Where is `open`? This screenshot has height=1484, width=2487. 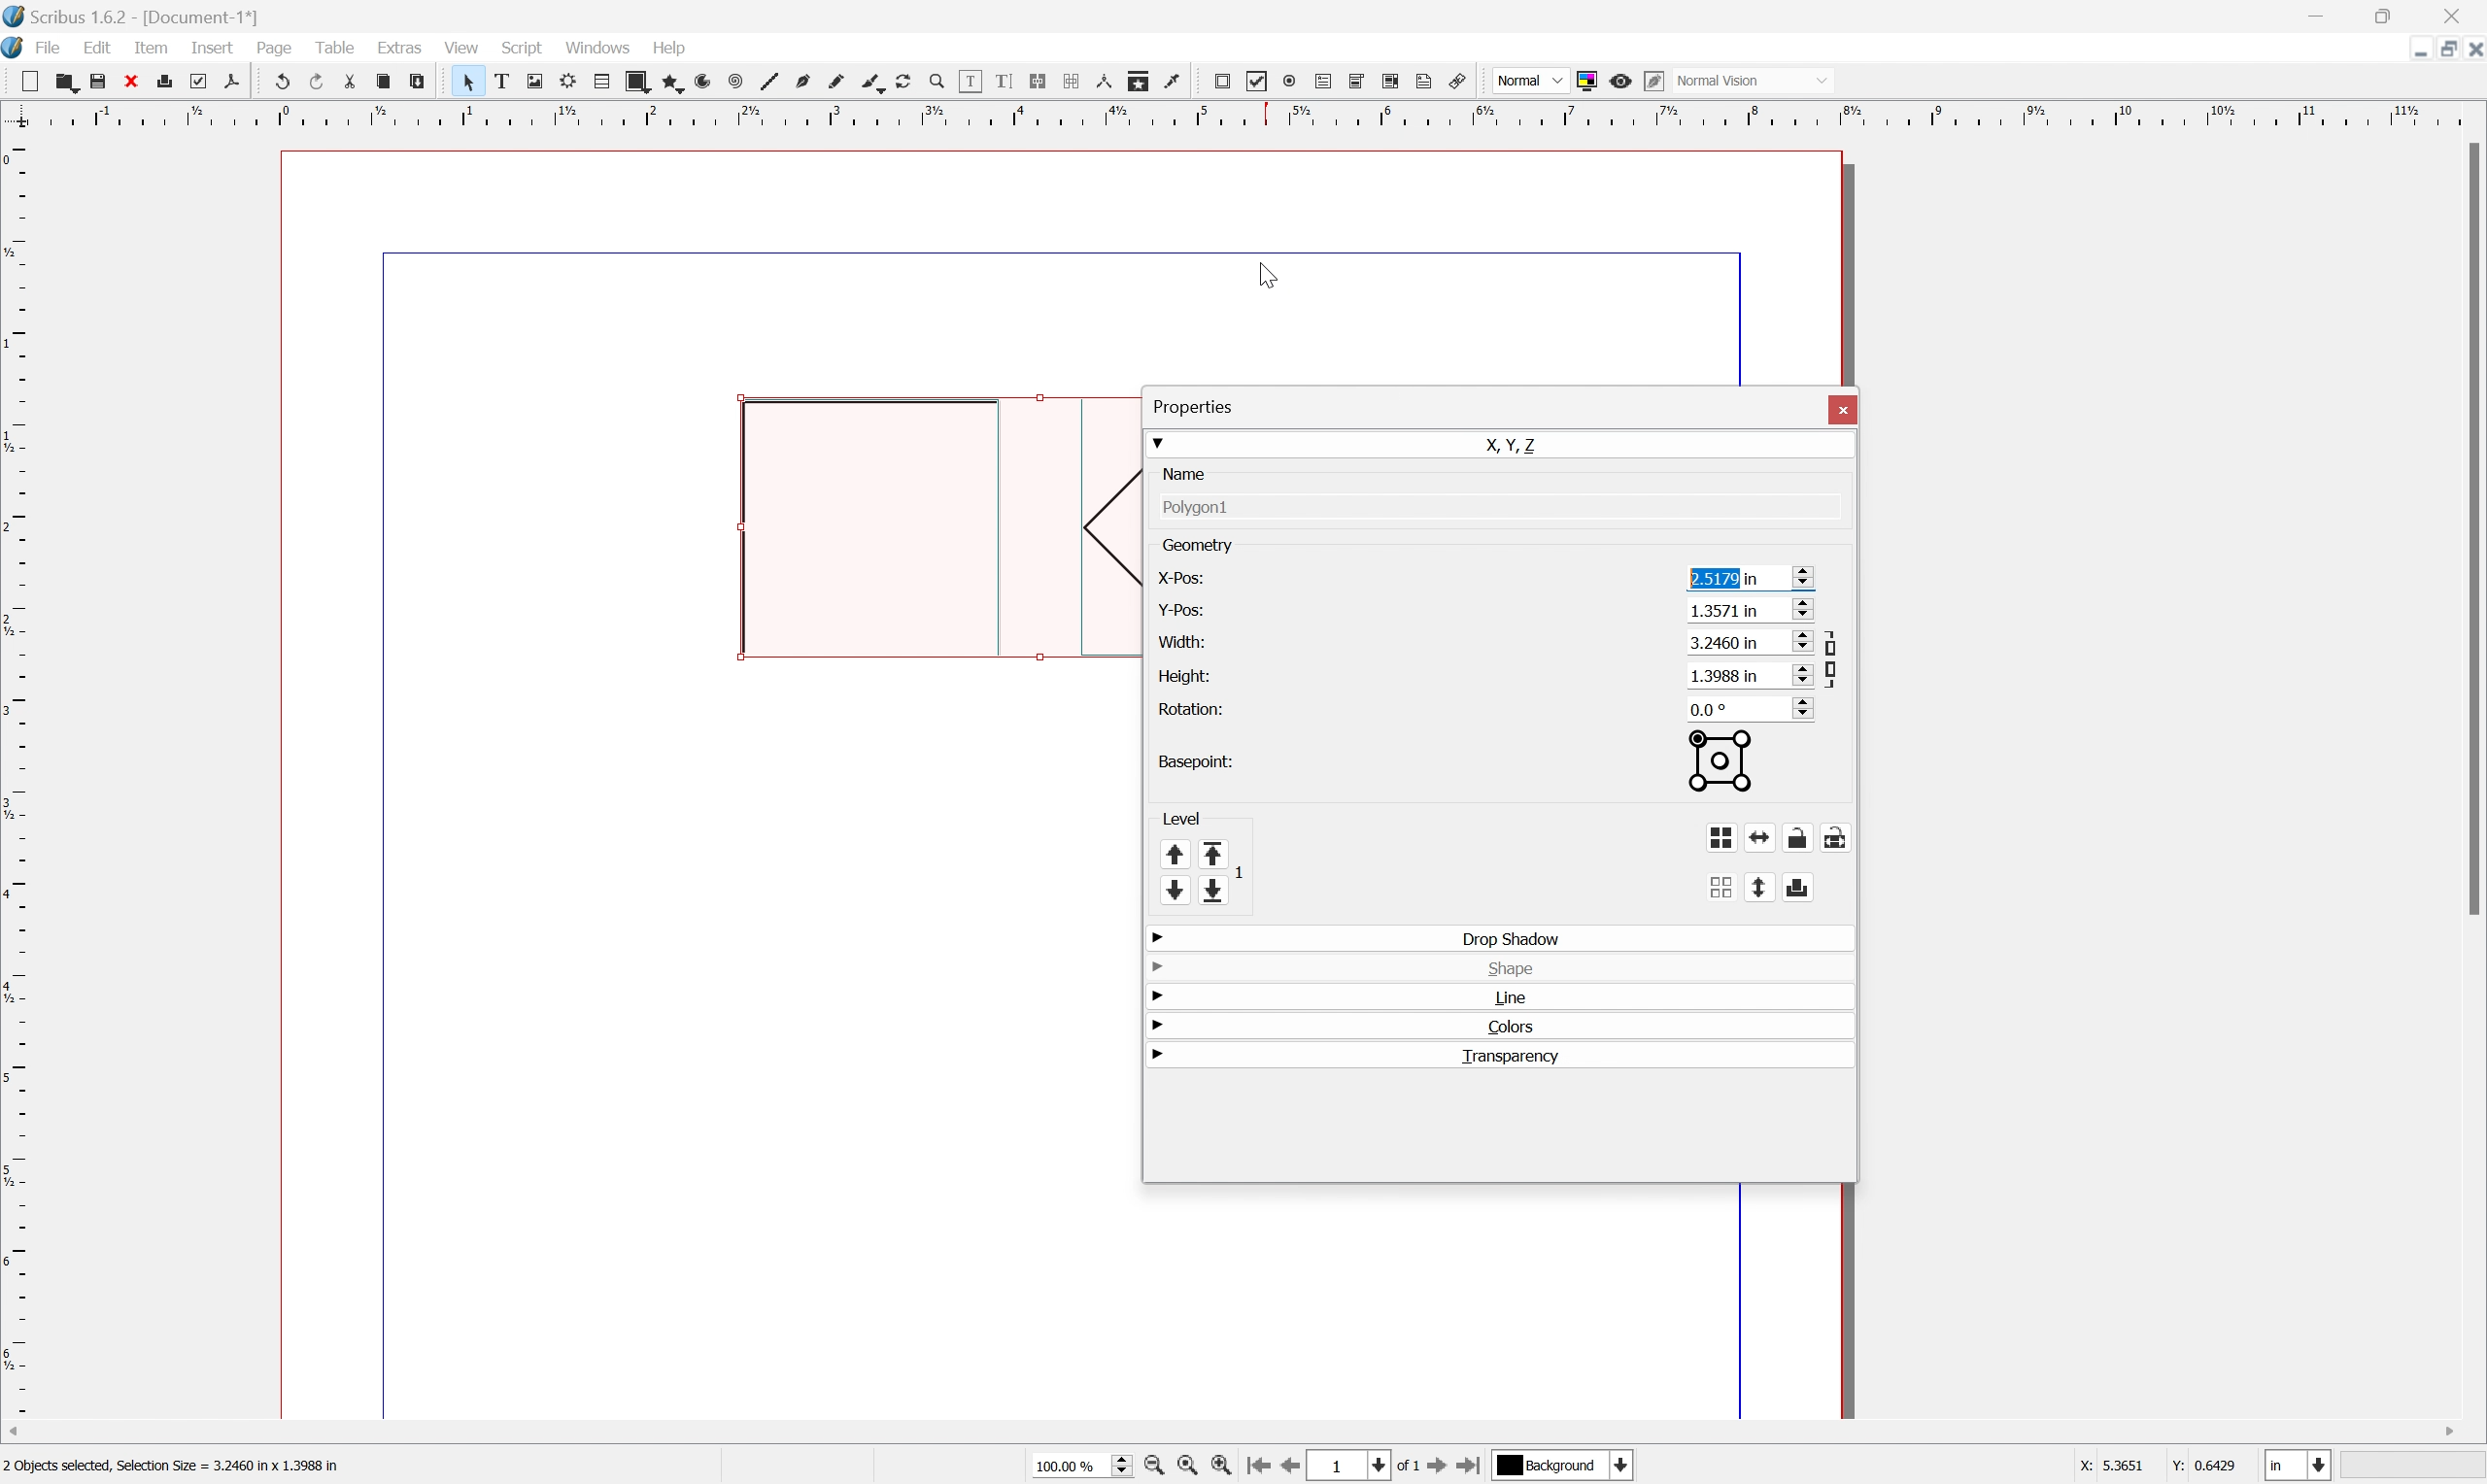
open is located at coordinates (67, 80).